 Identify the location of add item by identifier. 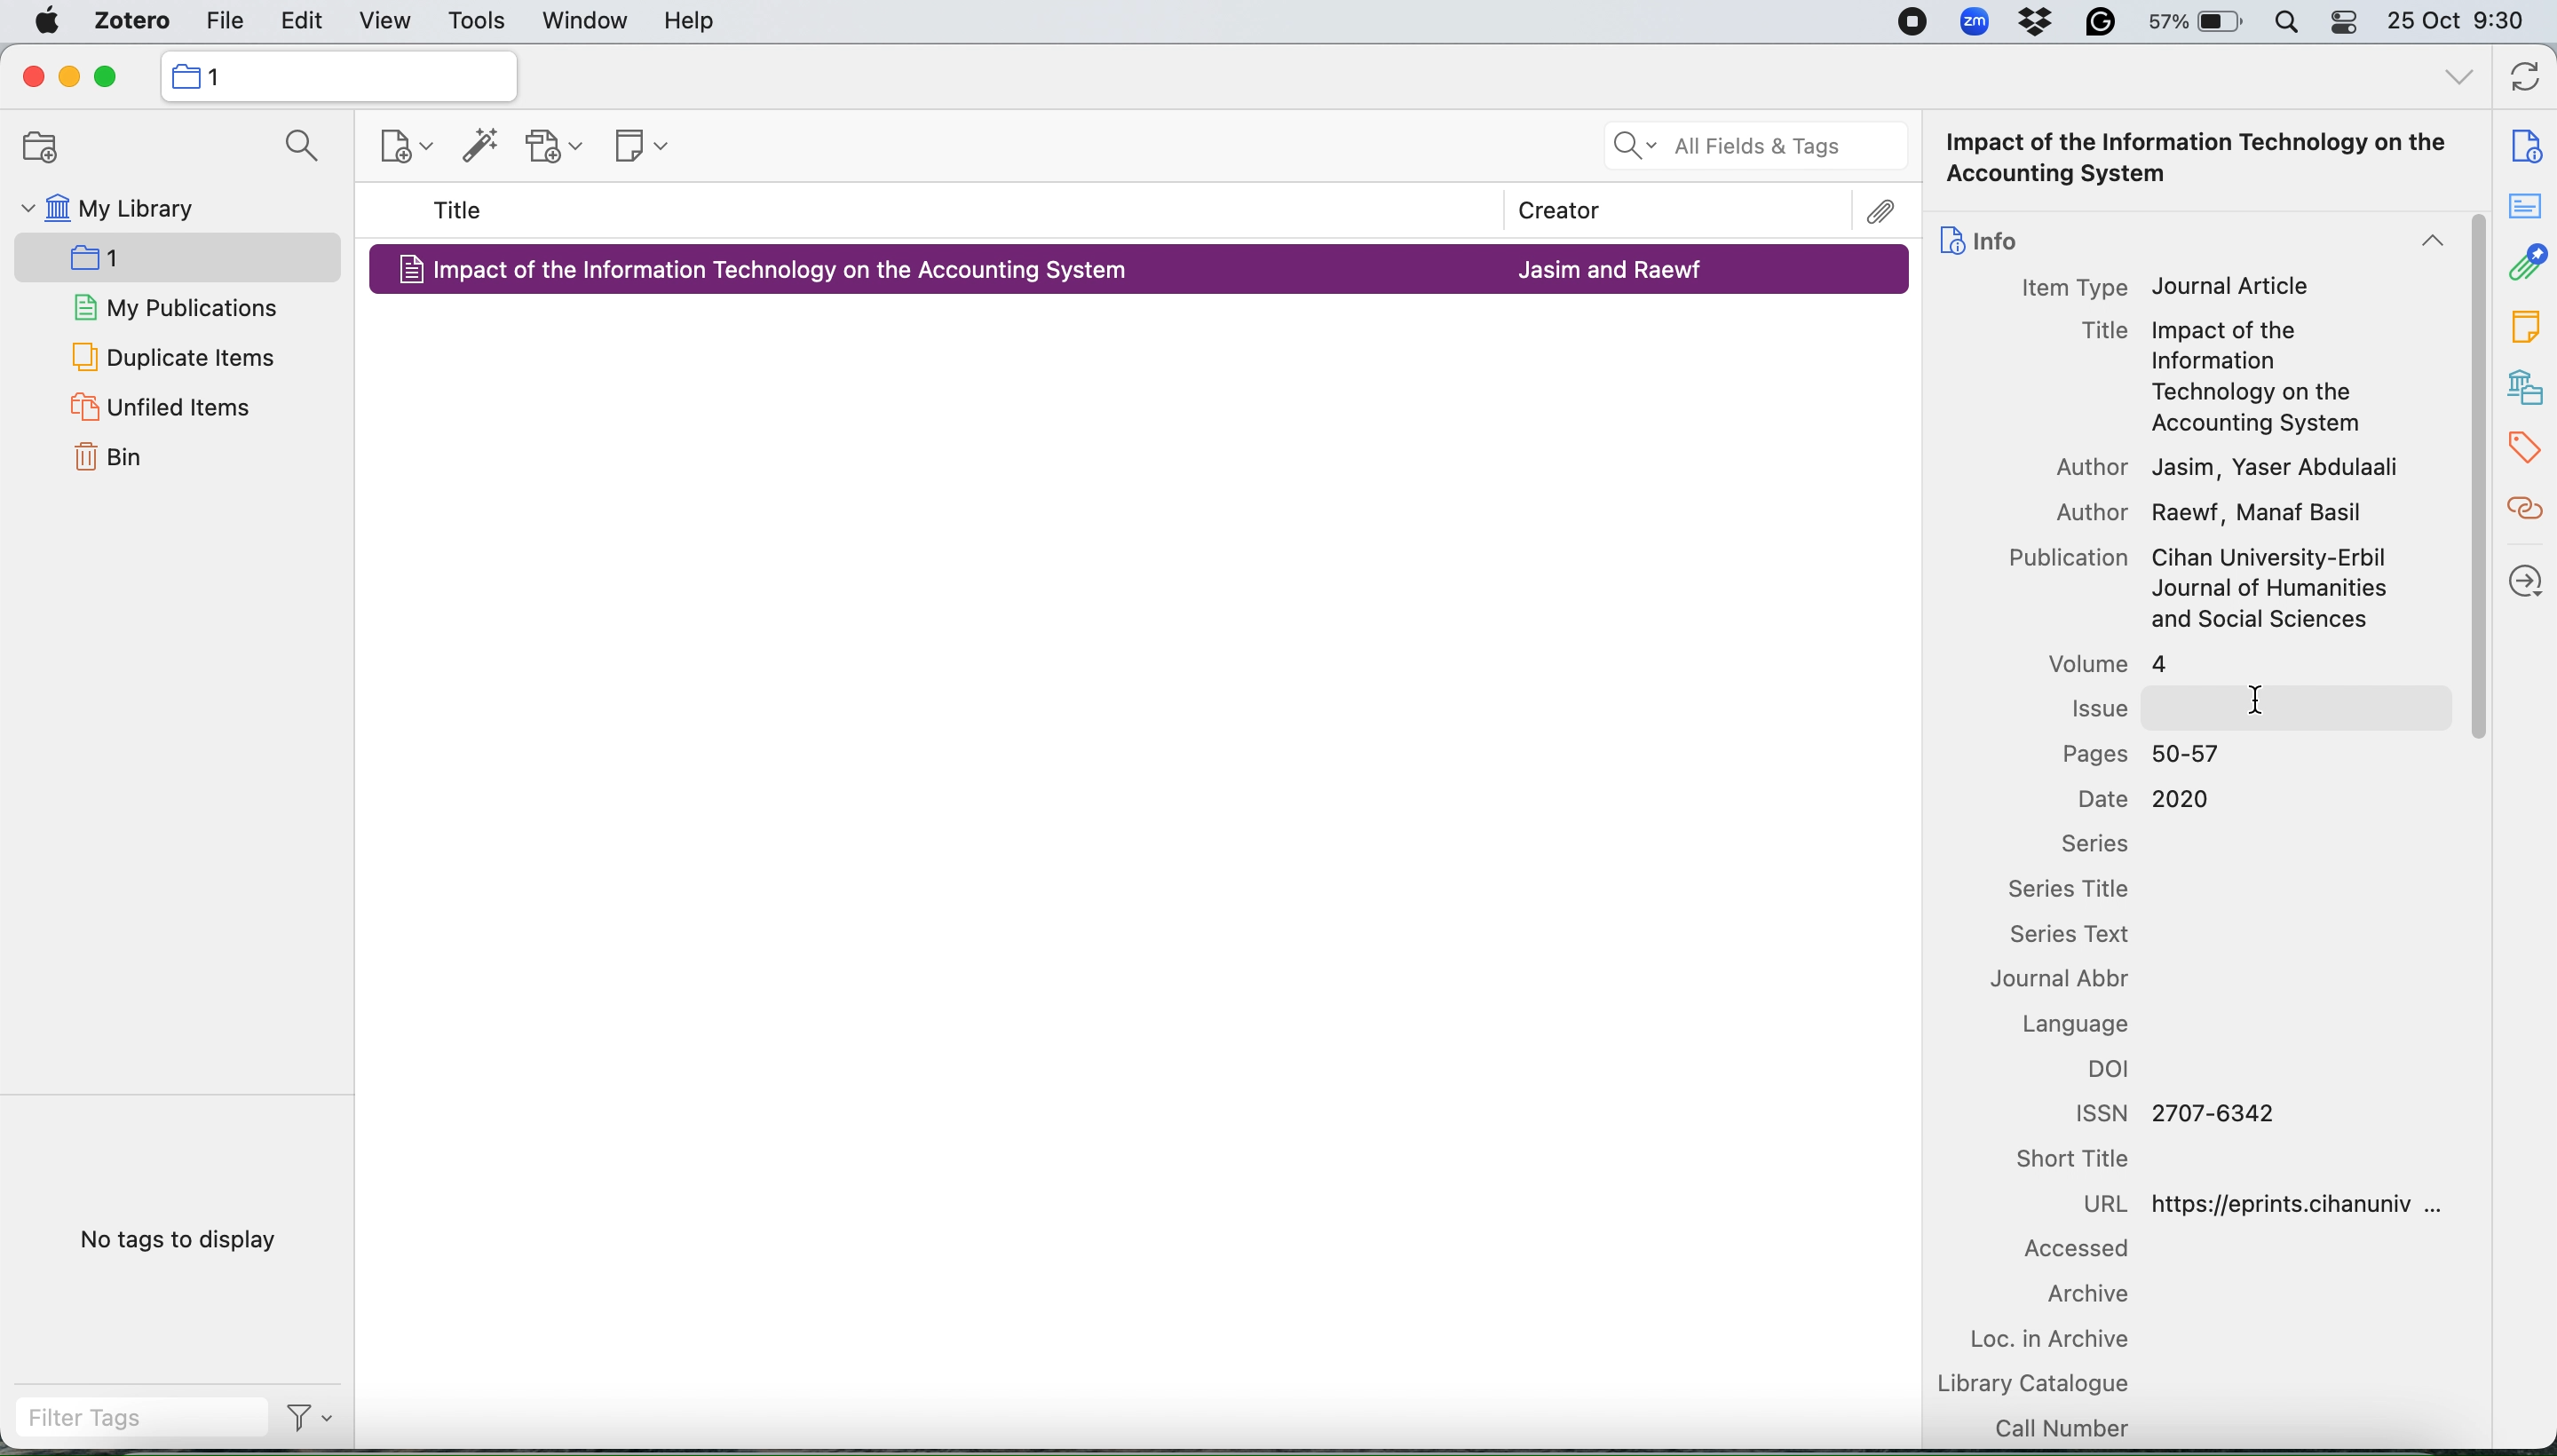
(480, 148).